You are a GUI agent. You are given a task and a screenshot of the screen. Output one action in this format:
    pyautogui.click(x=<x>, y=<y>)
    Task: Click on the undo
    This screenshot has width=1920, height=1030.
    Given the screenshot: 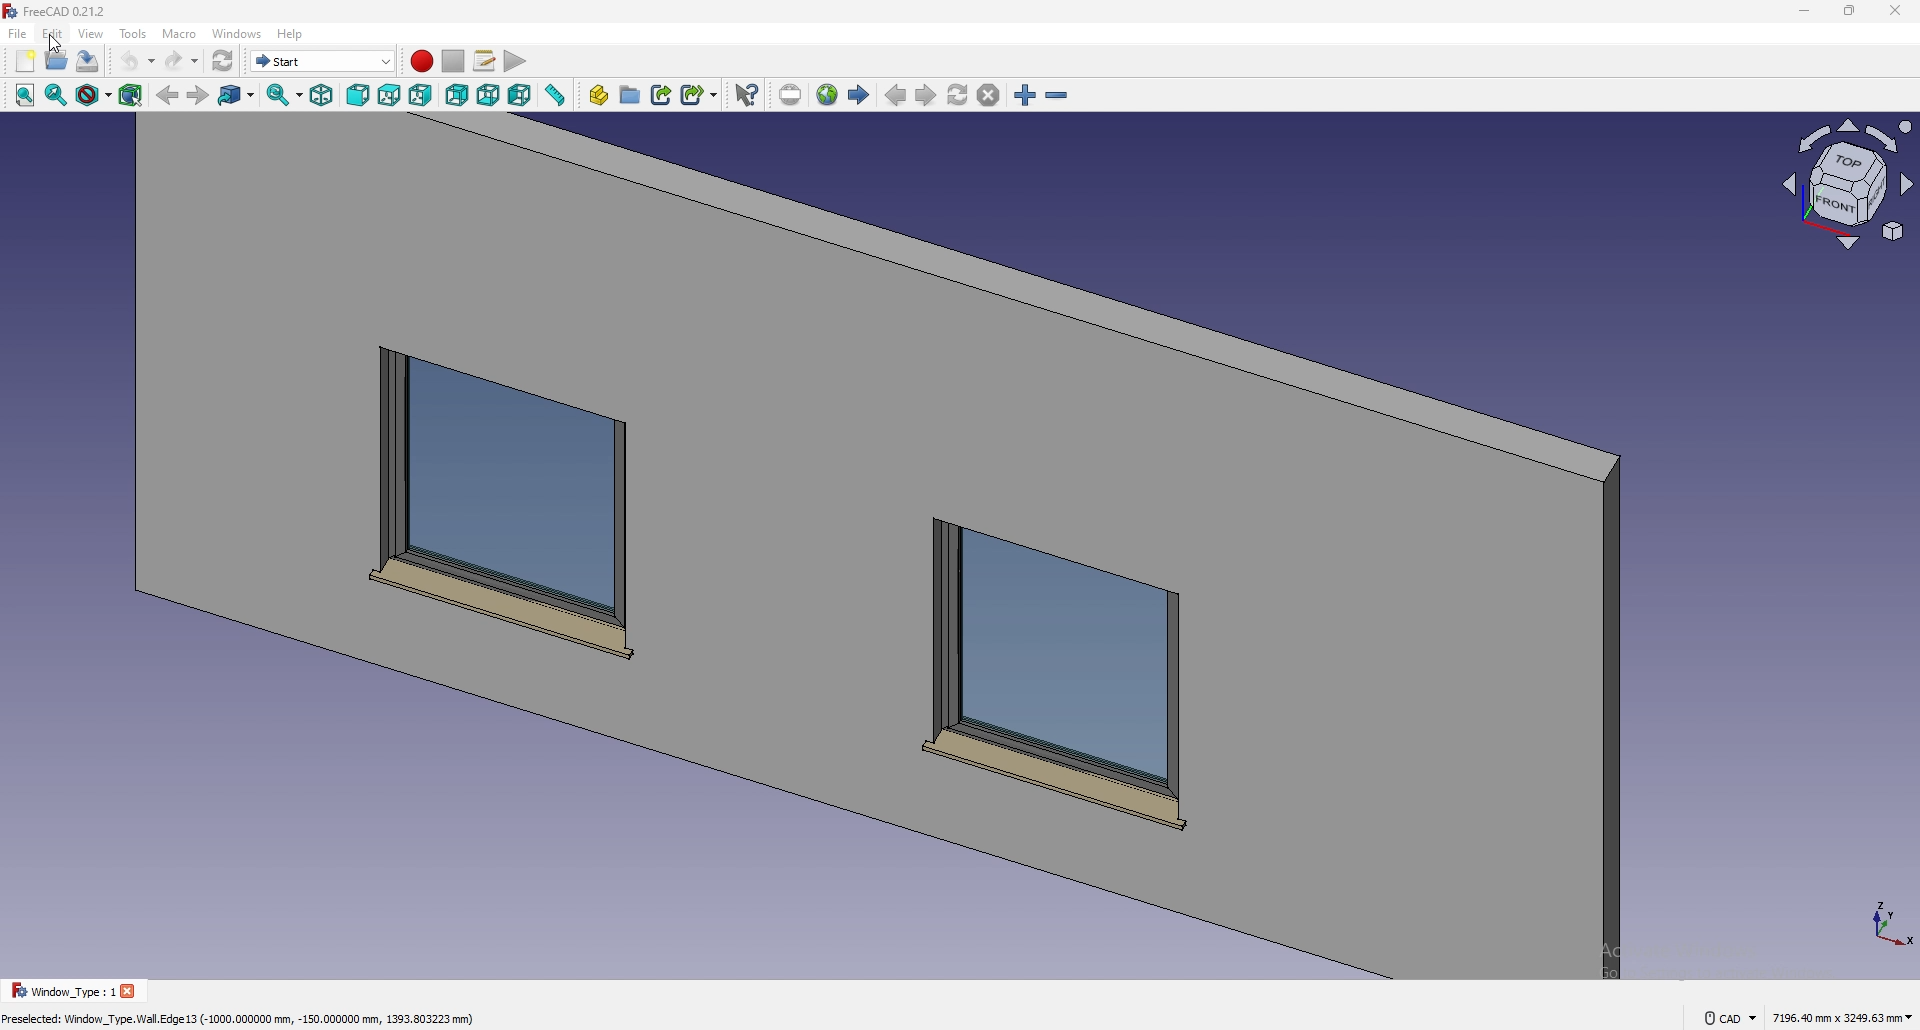 What is the action you would take?
    pyautogui.click(x=137, y=61)
    